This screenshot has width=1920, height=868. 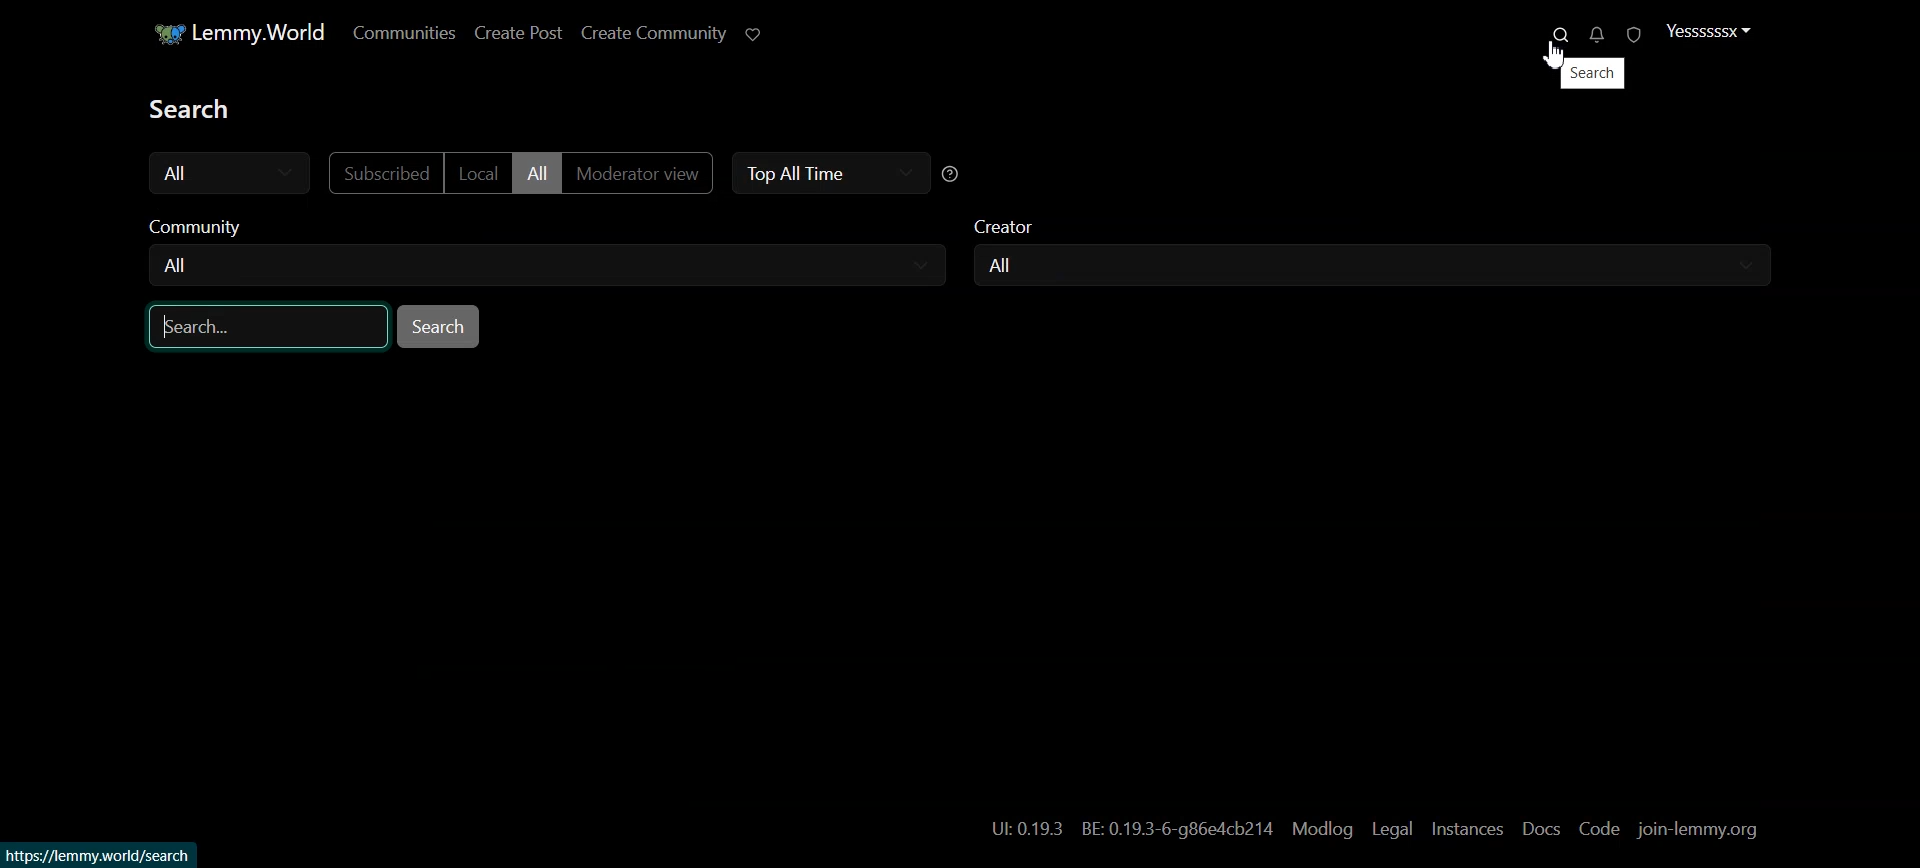 I want to click on Moderator view, so click(x=641, y=173).